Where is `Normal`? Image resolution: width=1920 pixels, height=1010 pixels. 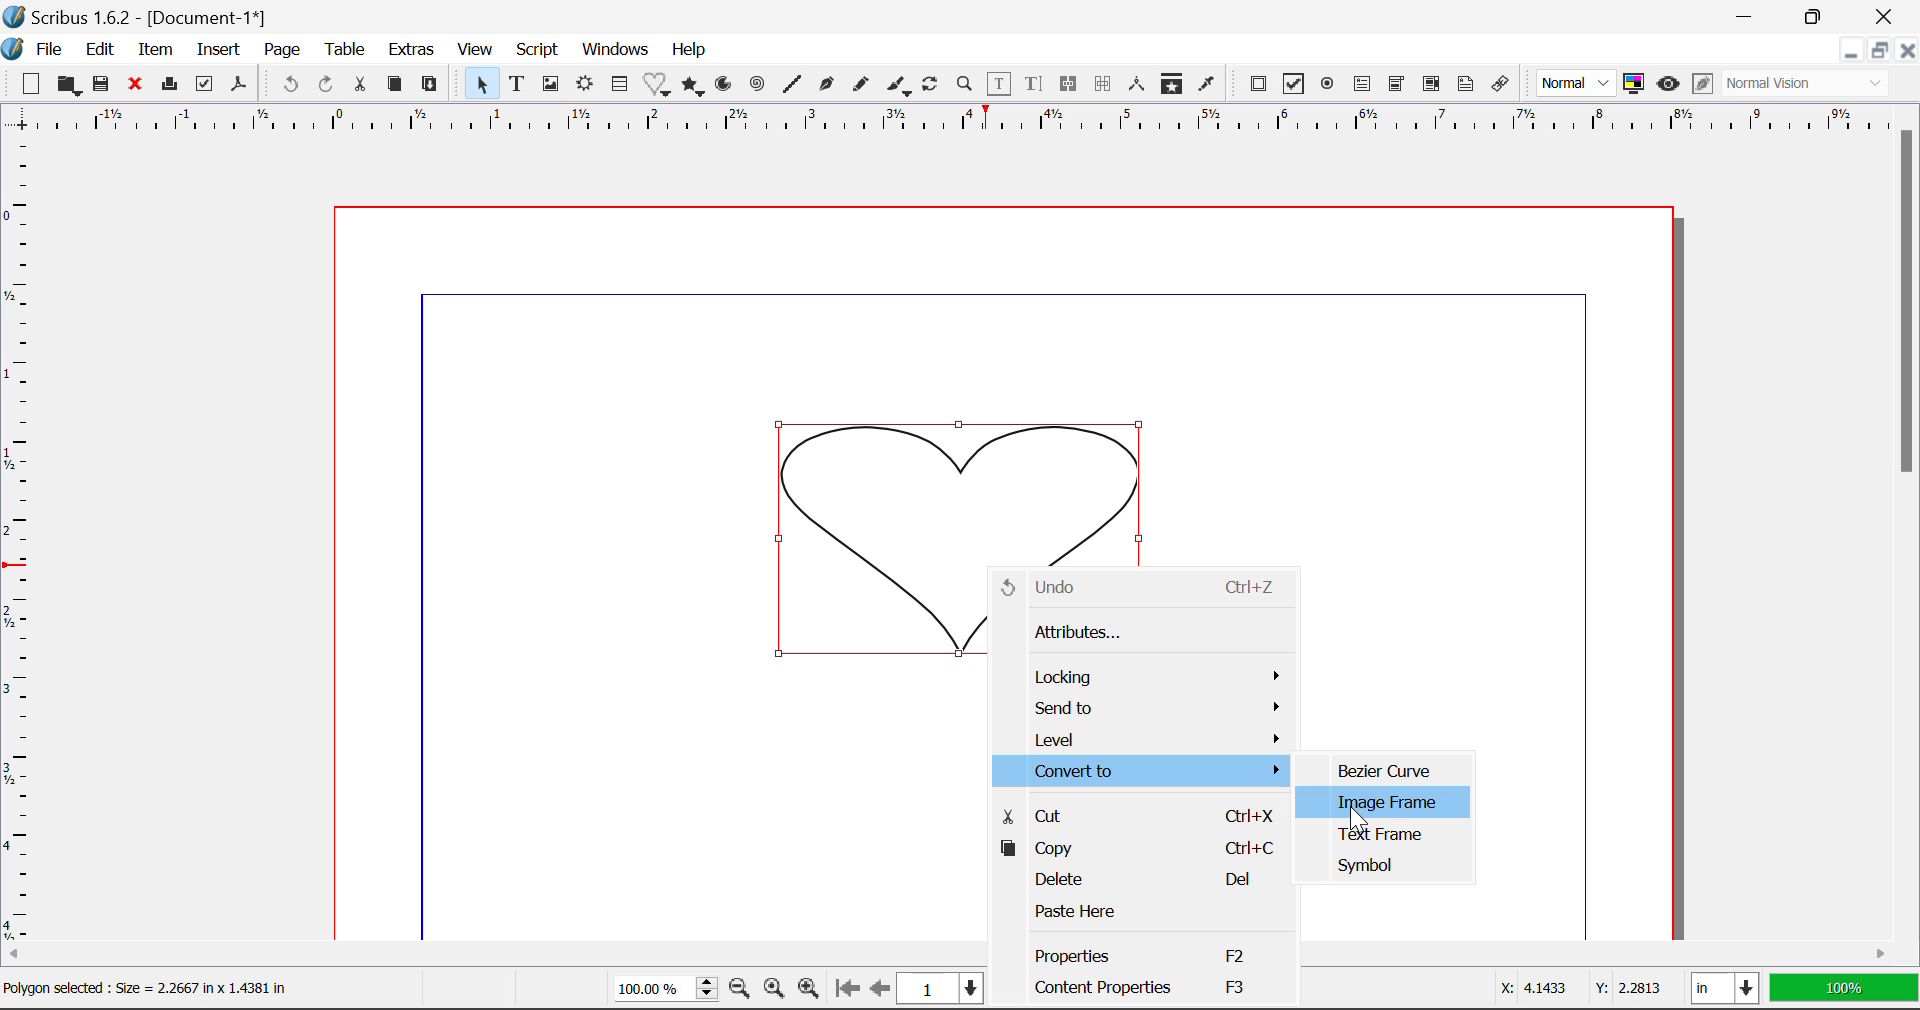
Normal is located at coordinates (1578, 82).